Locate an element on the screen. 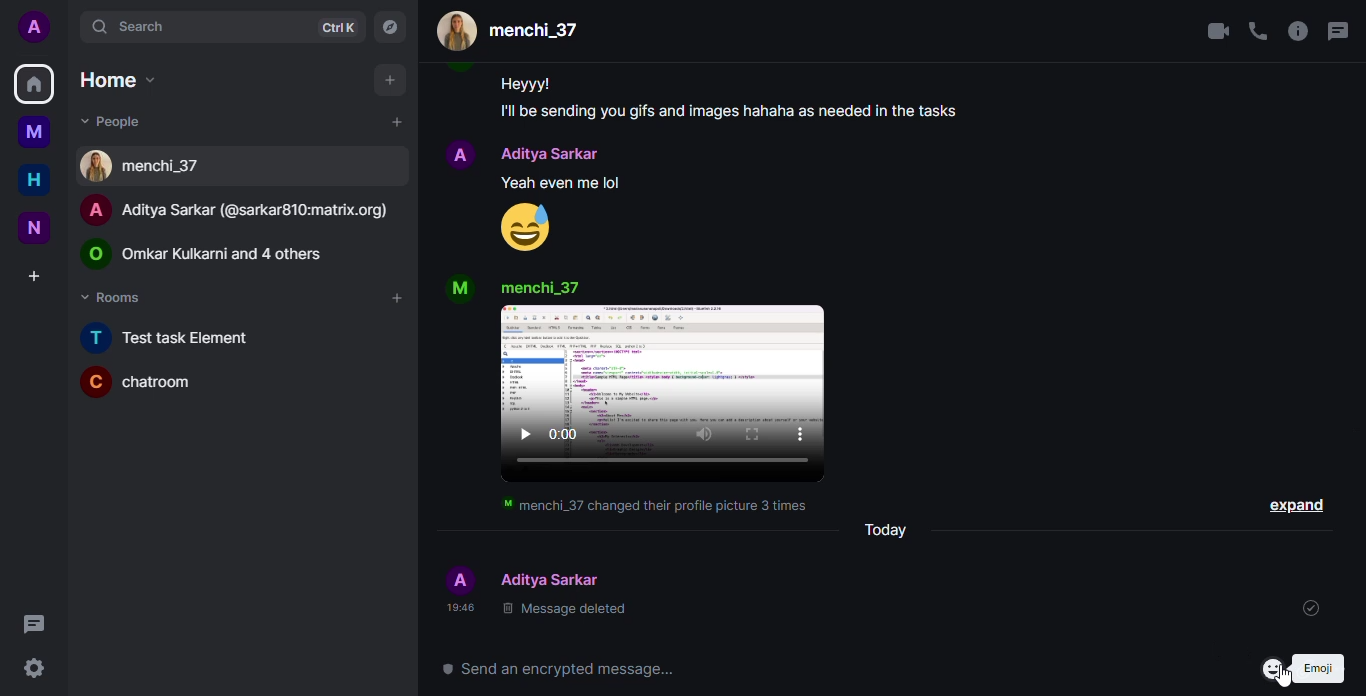 Image resolution: width=1366 pixels, height=696 pixels. home is located at coordinates (35, 85).